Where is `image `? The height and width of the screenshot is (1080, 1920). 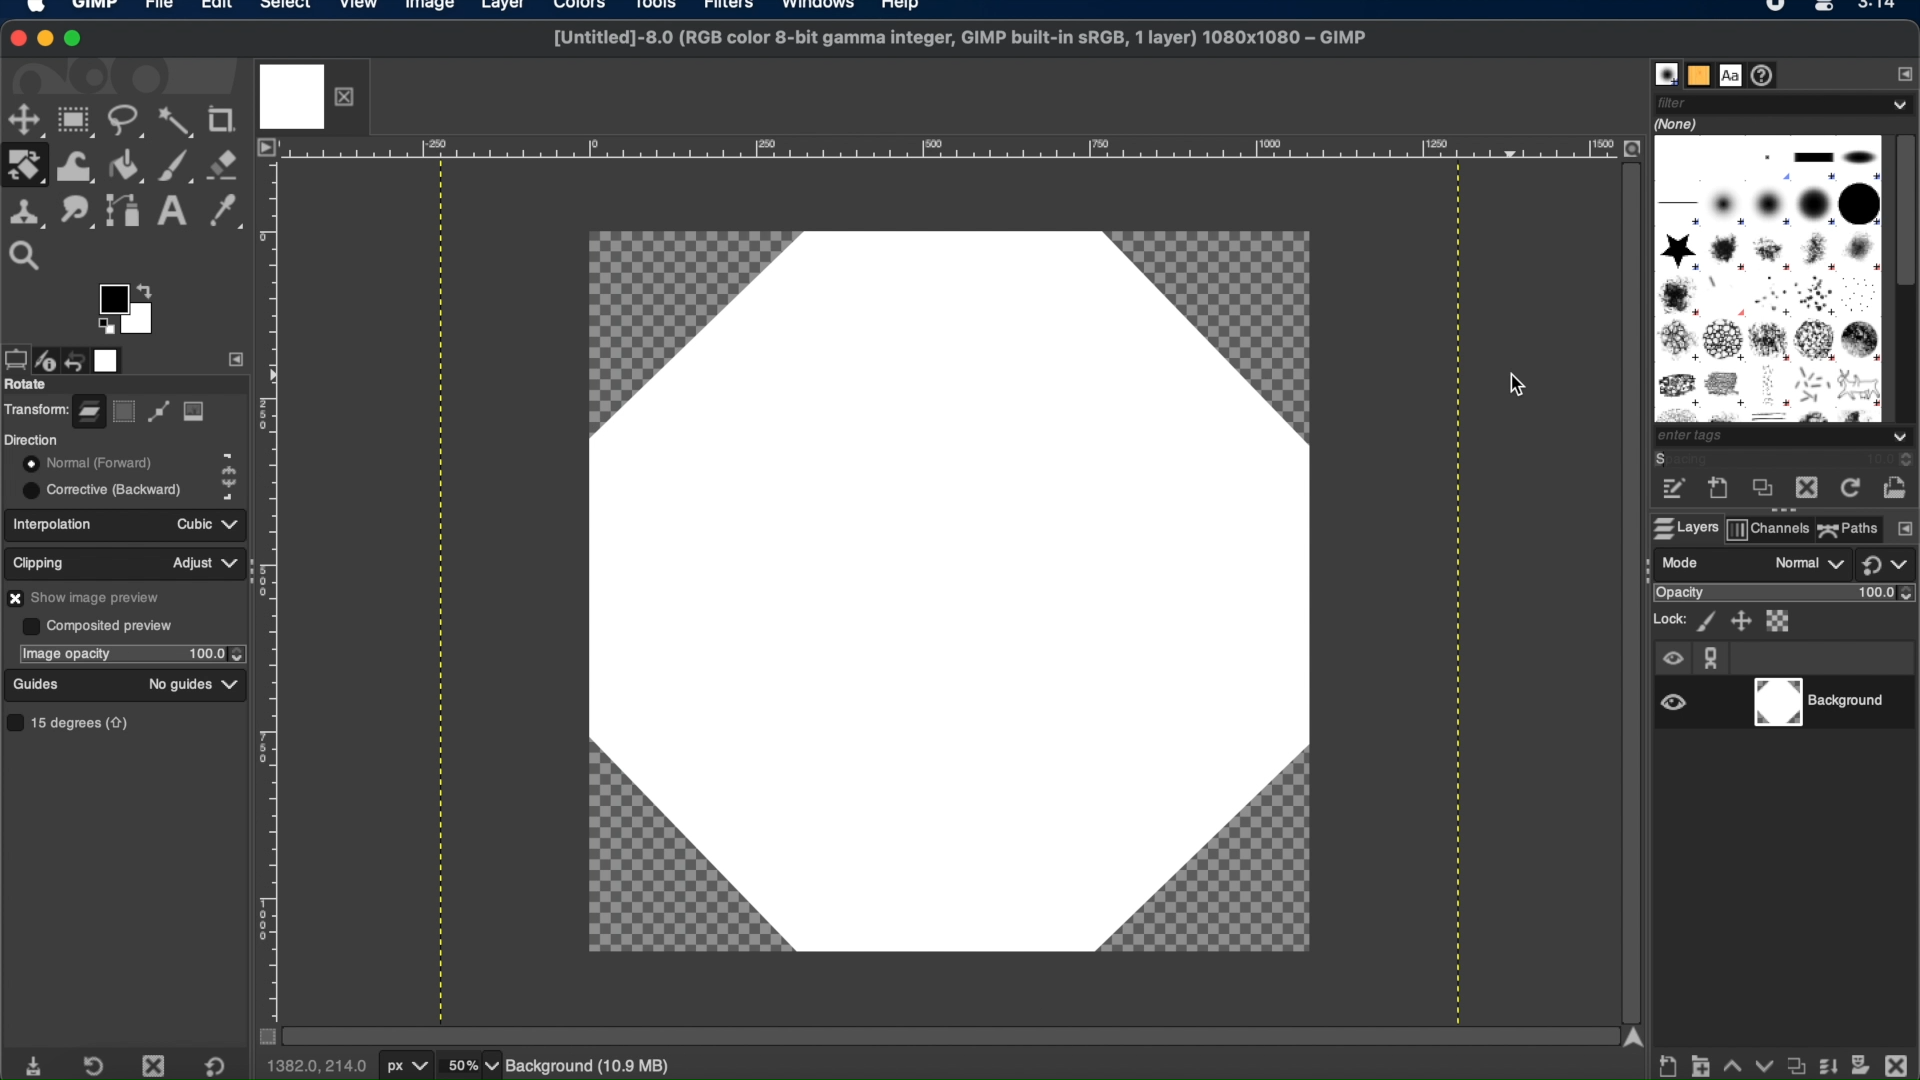
image  is located at coordinates (195, 412).